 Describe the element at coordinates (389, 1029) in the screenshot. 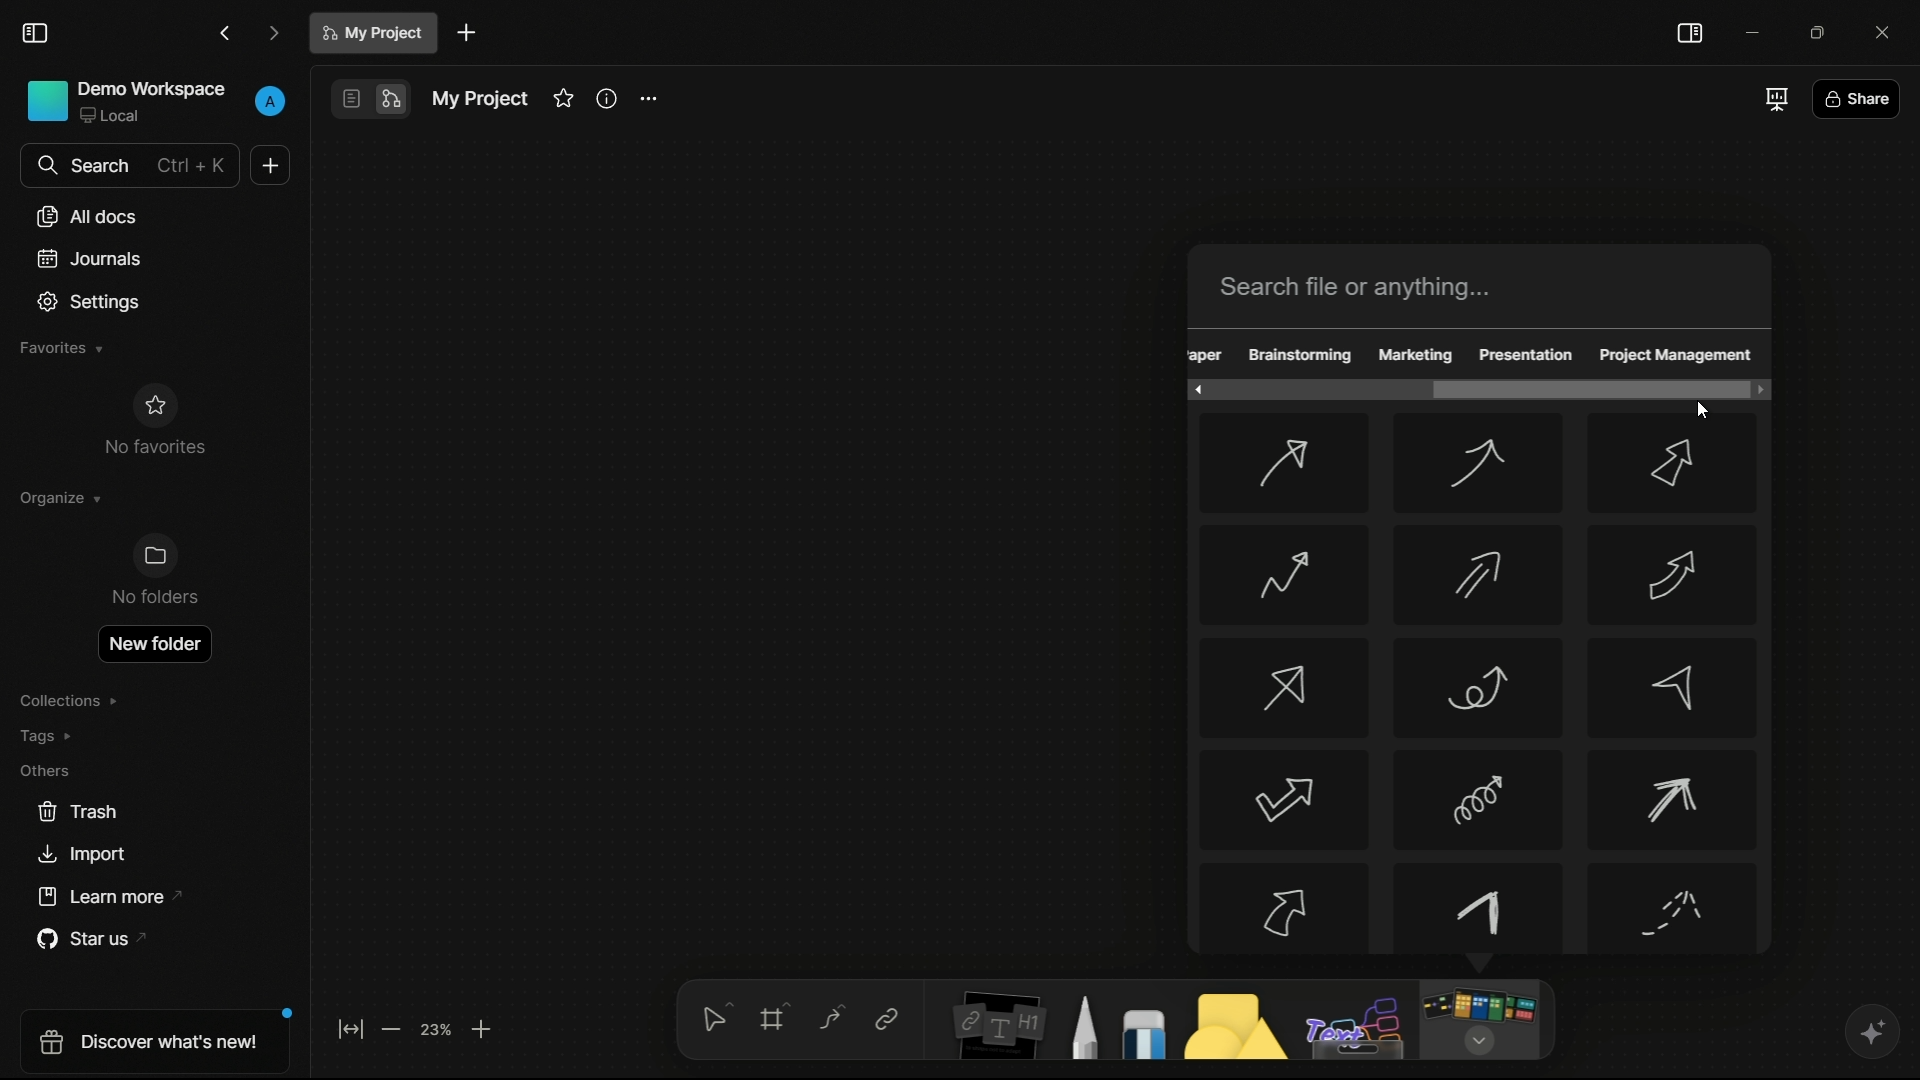

I see `zoom out` at that location.